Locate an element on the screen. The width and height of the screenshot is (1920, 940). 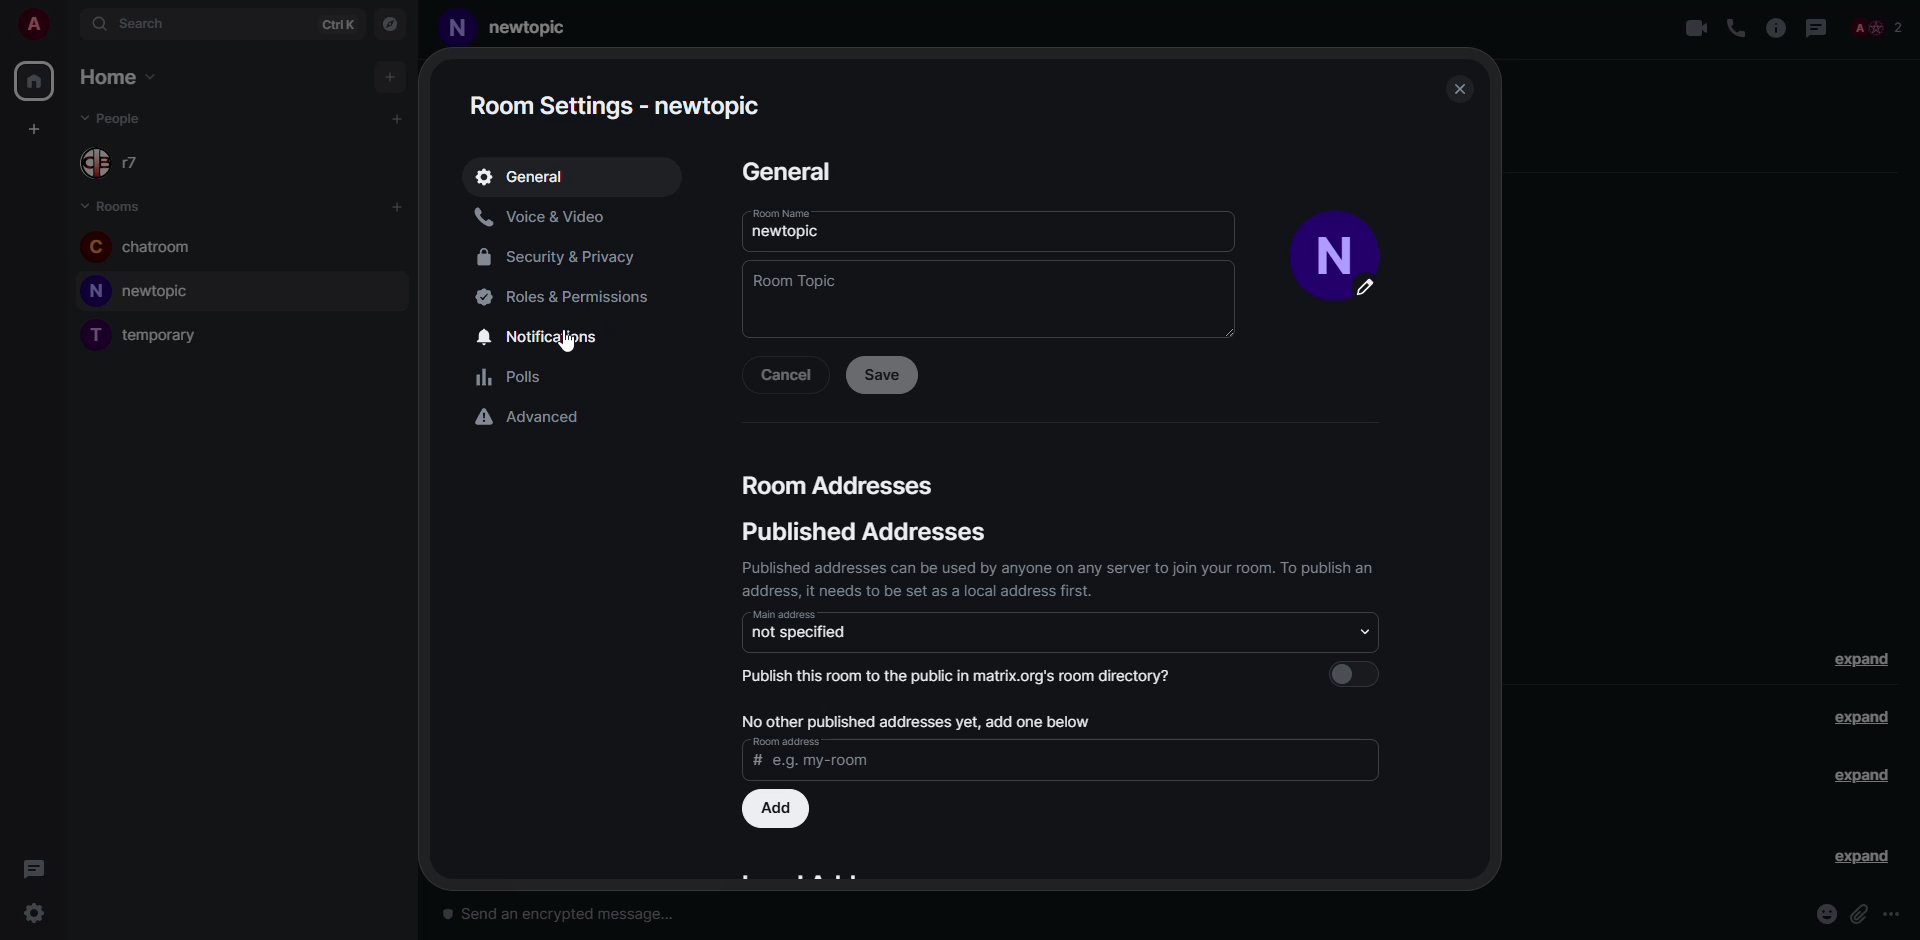
search is located at coordinates (138, 25).